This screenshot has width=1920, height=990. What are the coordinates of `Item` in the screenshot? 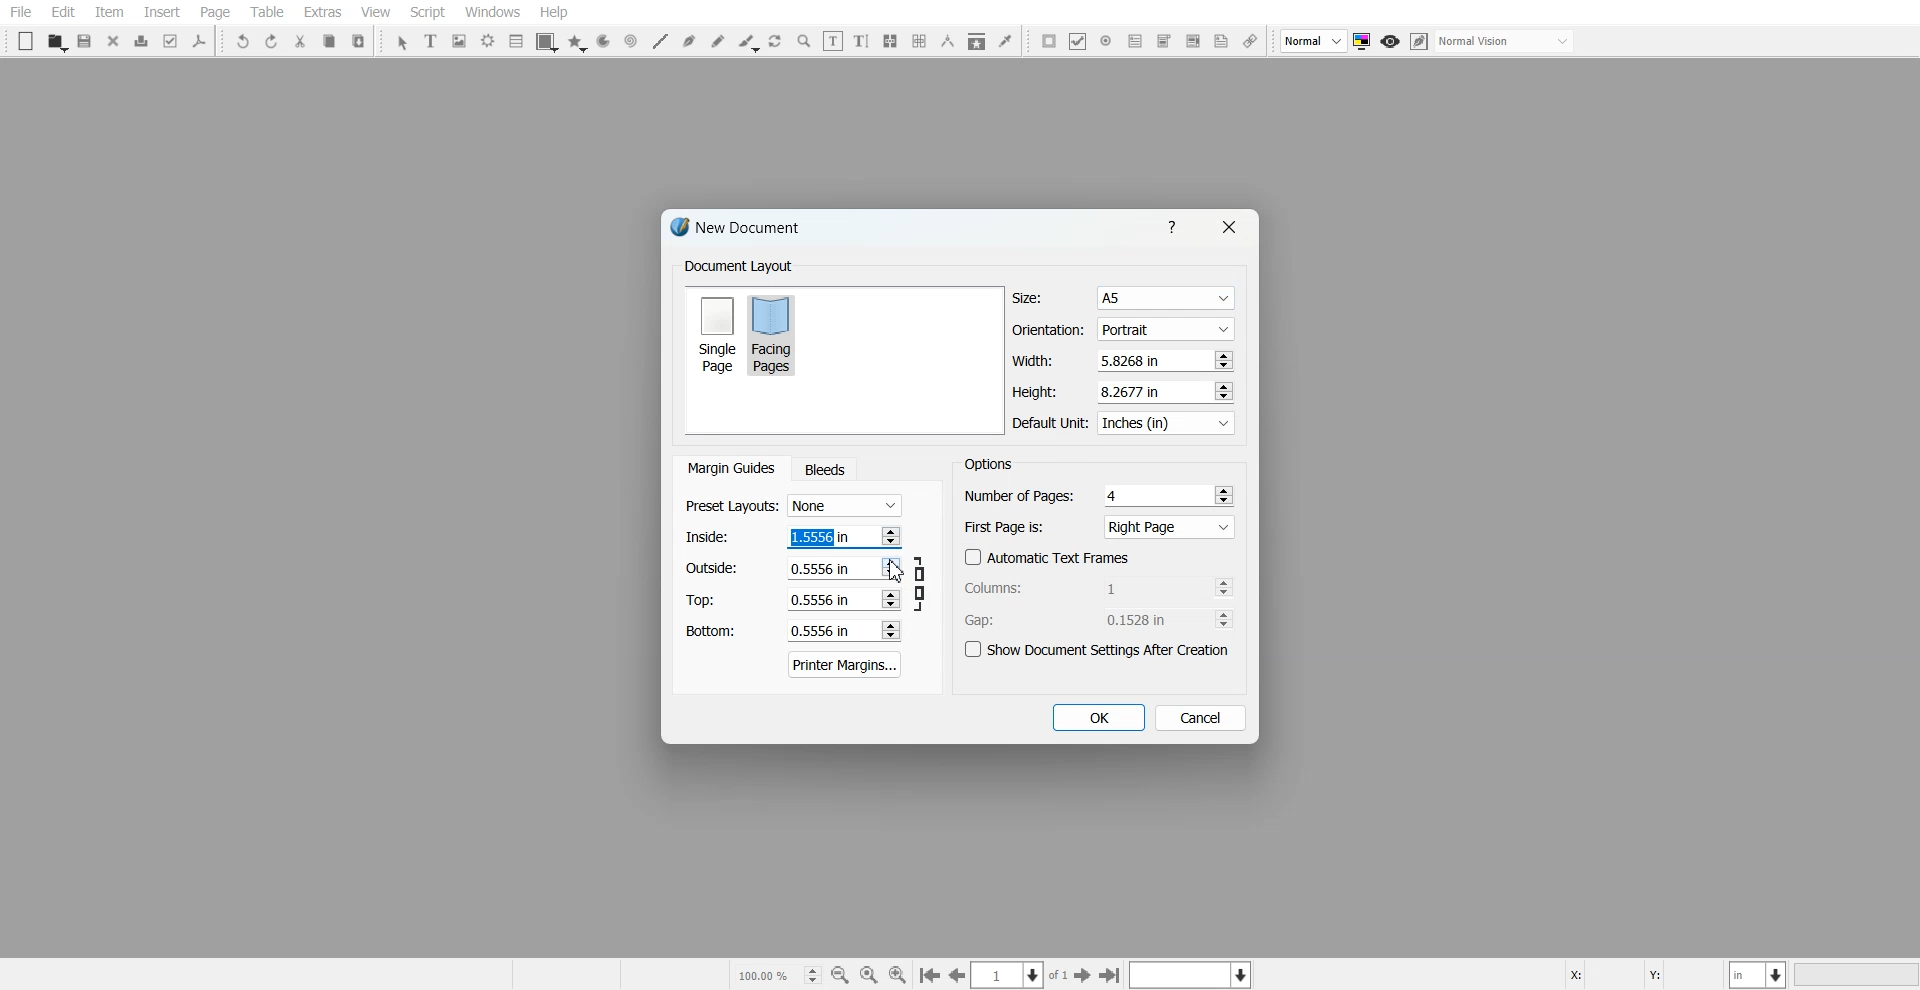 It's located at (109, 13).